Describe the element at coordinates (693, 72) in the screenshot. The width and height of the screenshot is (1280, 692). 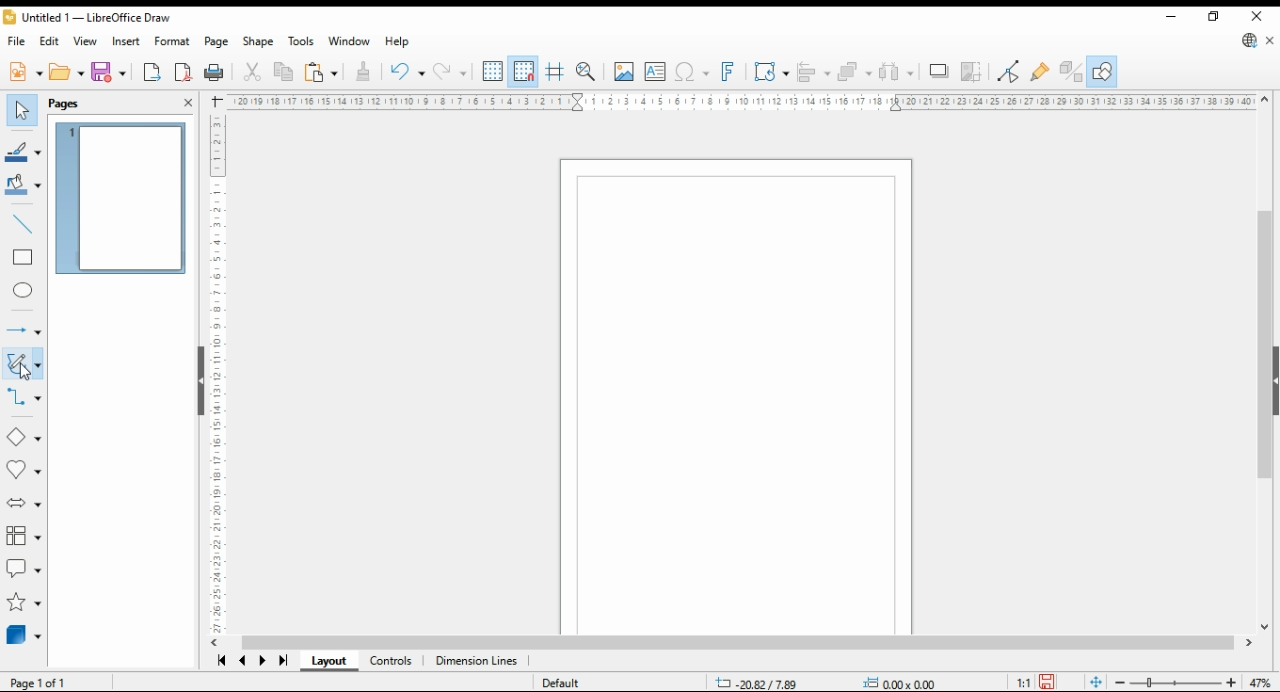
I see `insert special character` at that location.